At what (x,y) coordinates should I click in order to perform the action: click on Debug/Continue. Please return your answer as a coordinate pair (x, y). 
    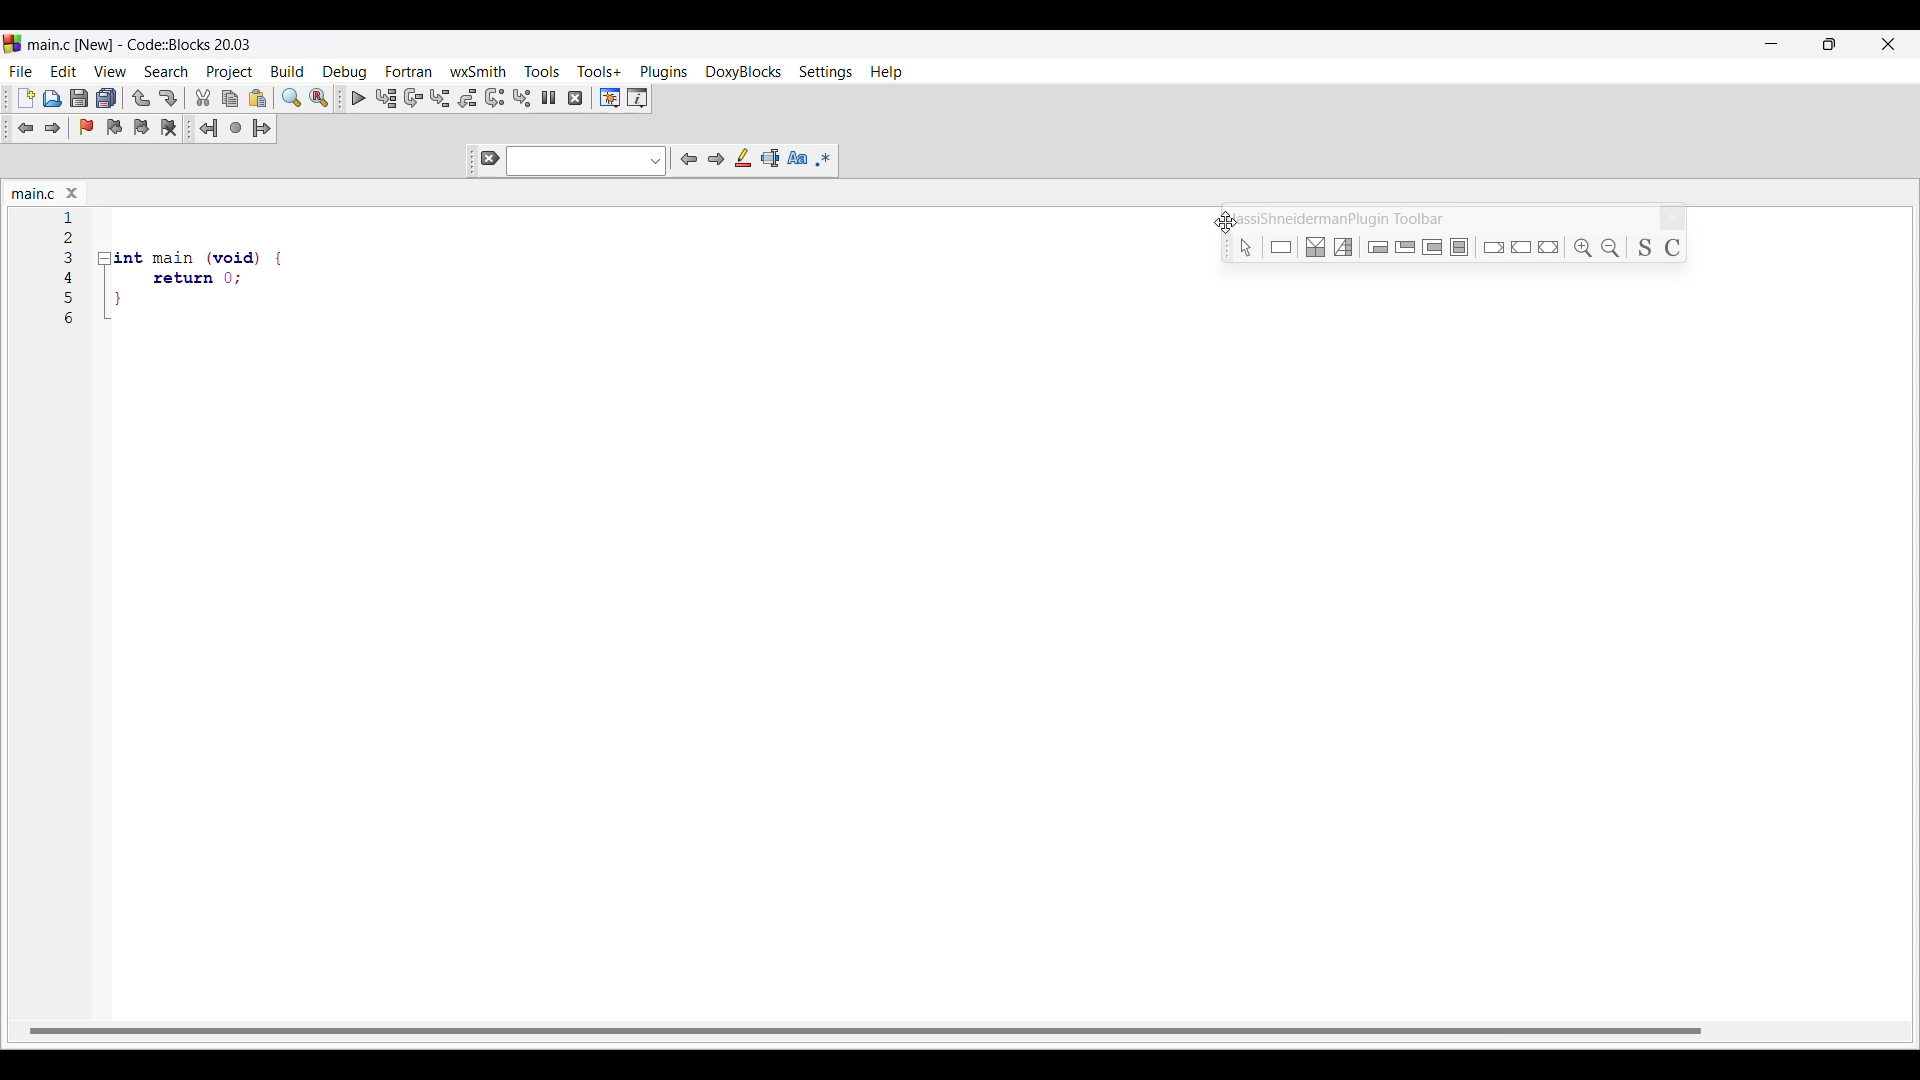
    Looking at the image, I should click on (359, 98).